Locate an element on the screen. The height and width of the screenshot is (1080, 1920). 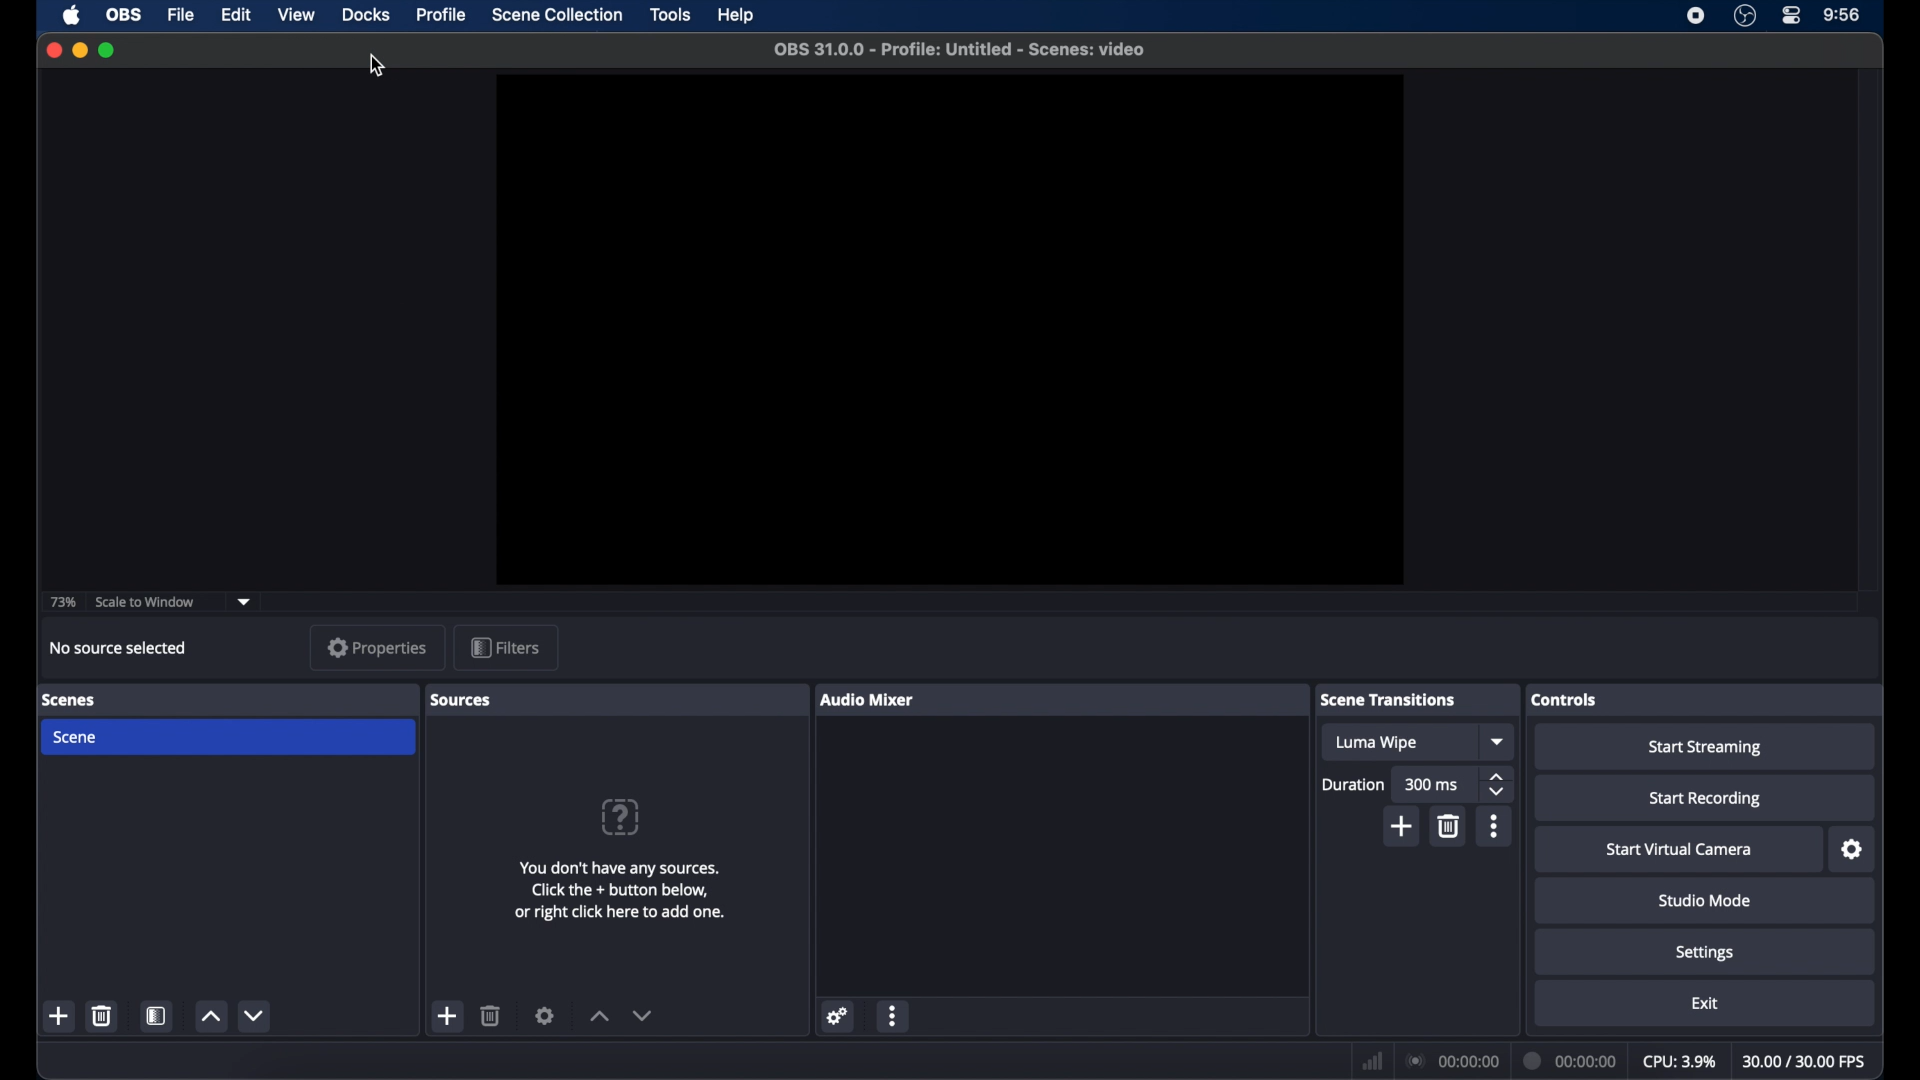
decrement is located at coordinates (254, 1015).